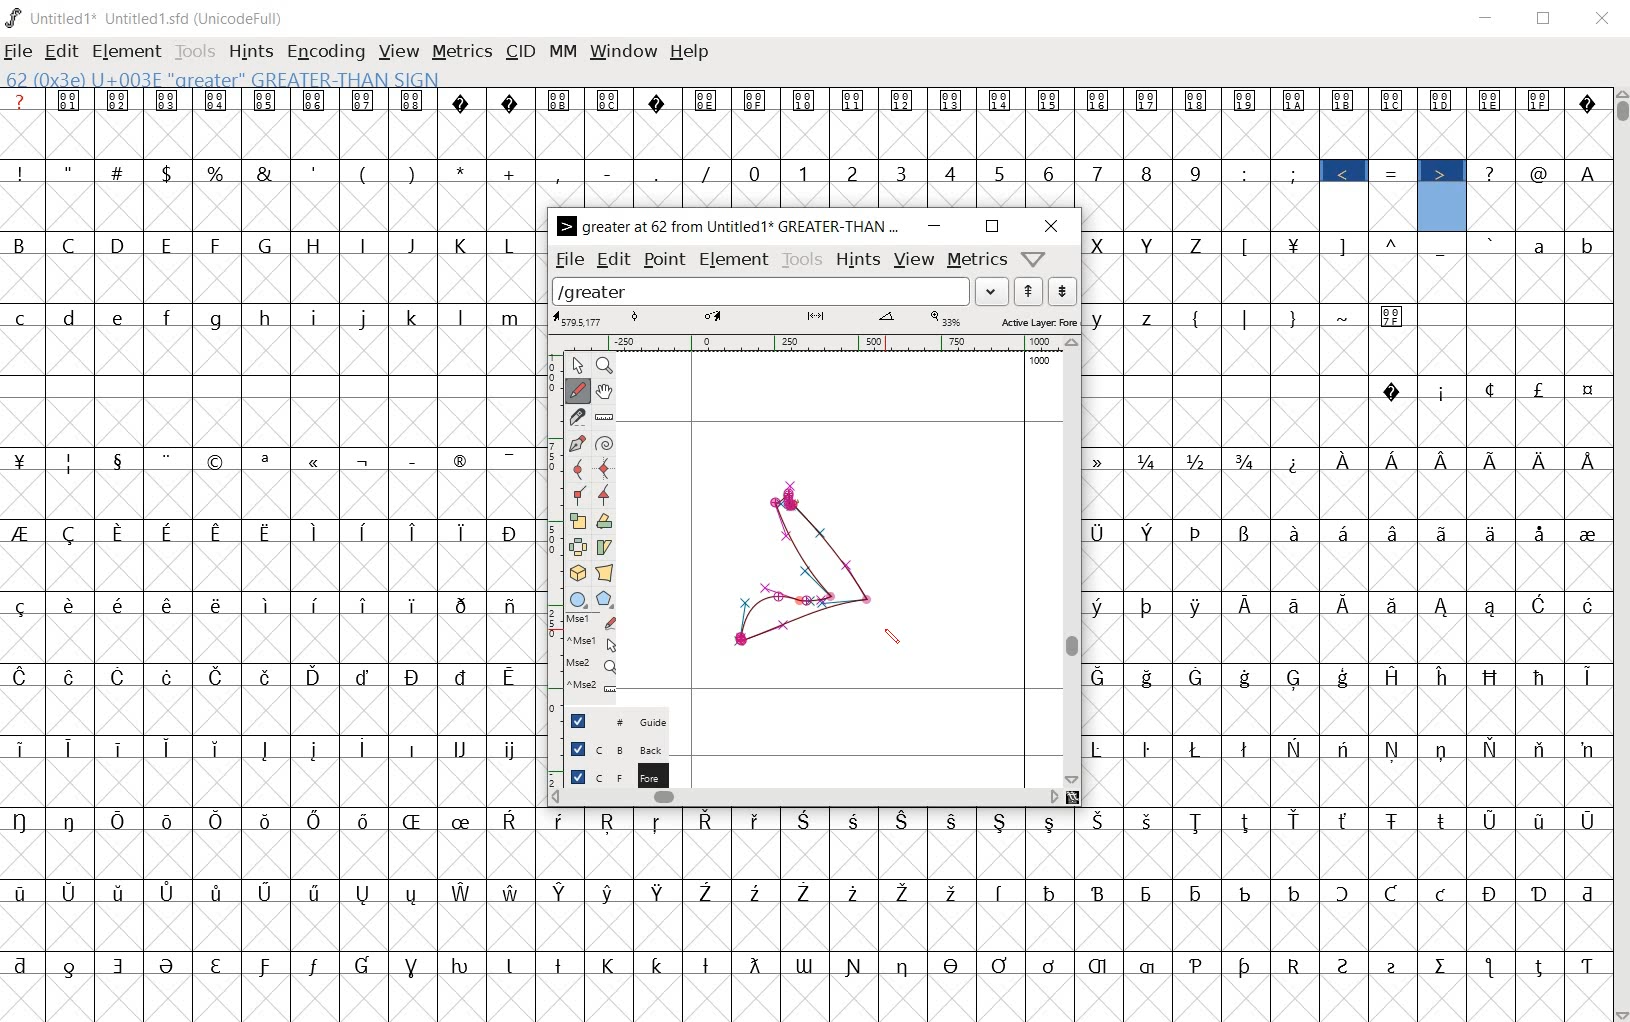  What do you see at coordinates (400, 53) in the screenshot?
I see `view` at bounding box center [400, 53].